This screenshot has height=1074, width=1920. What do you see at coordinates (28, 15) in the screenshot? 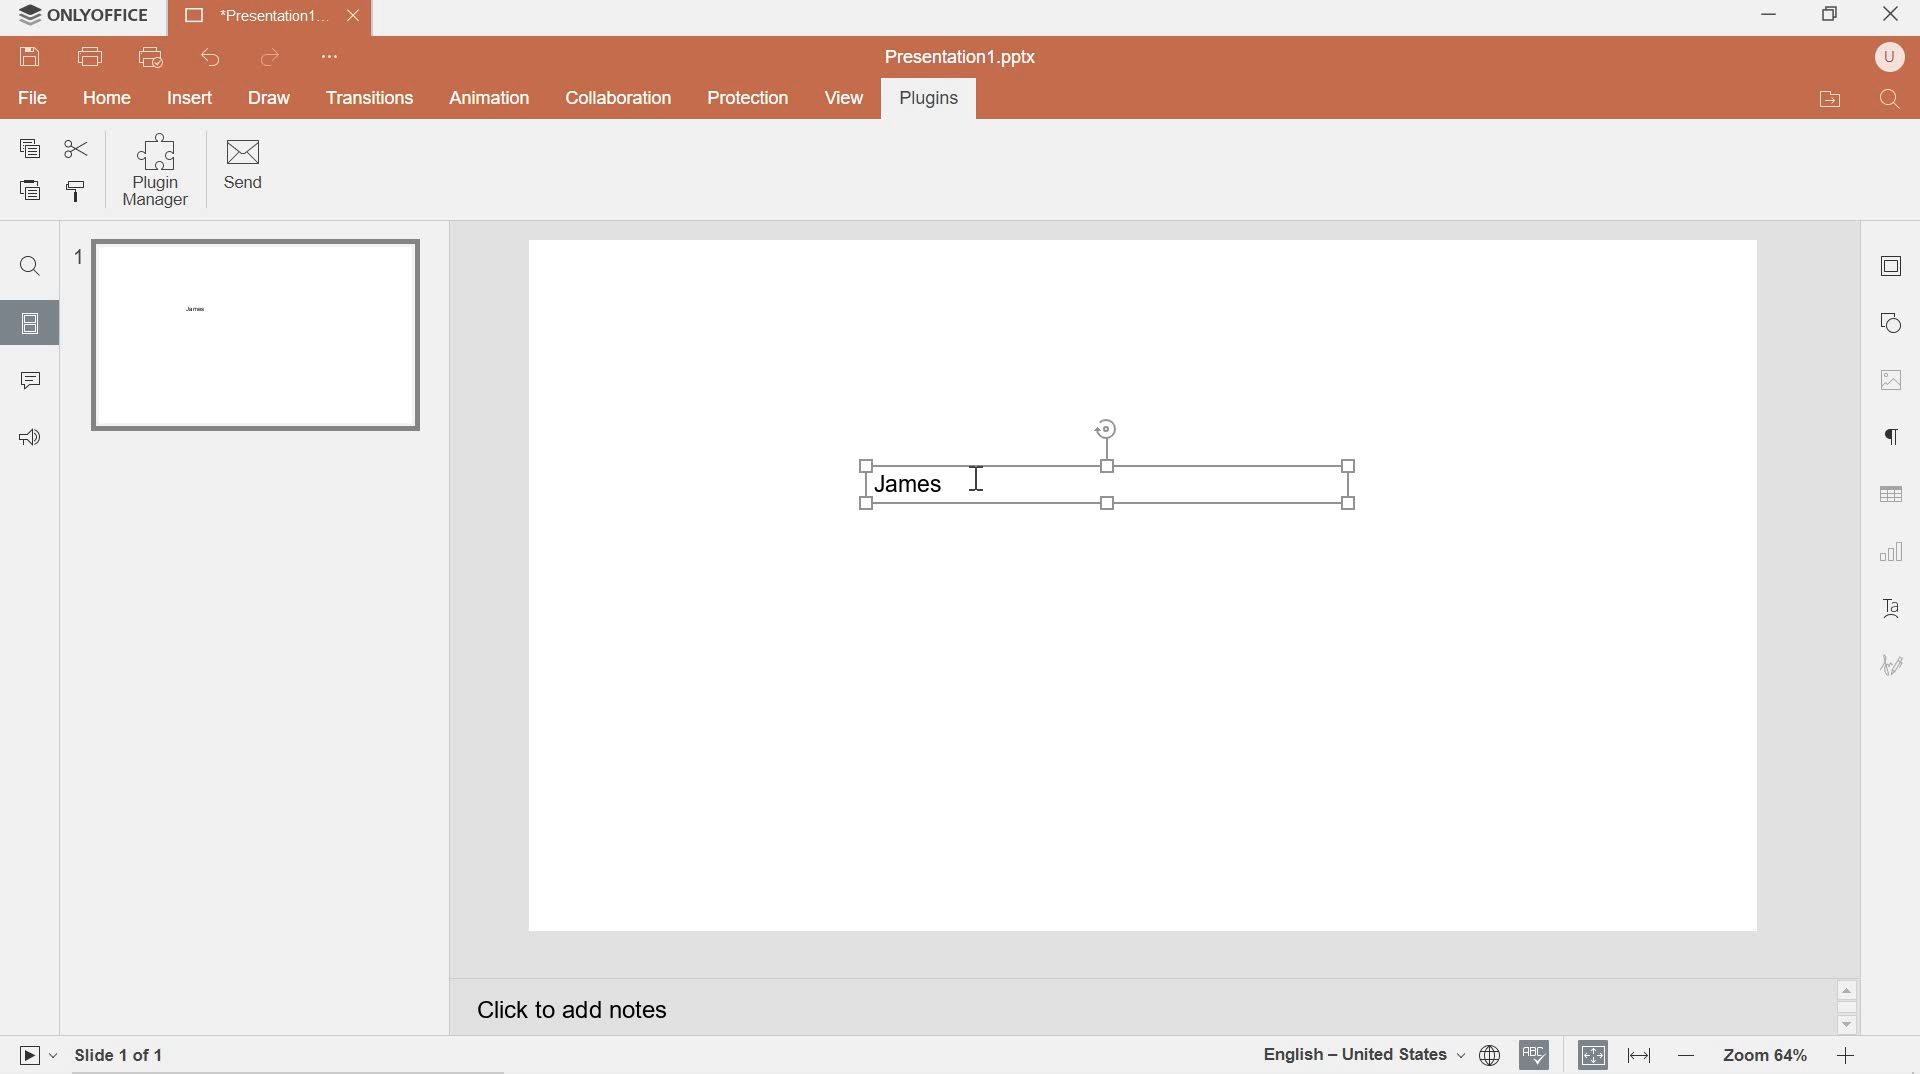
I see `system logo` at bounding box center [28, 15].